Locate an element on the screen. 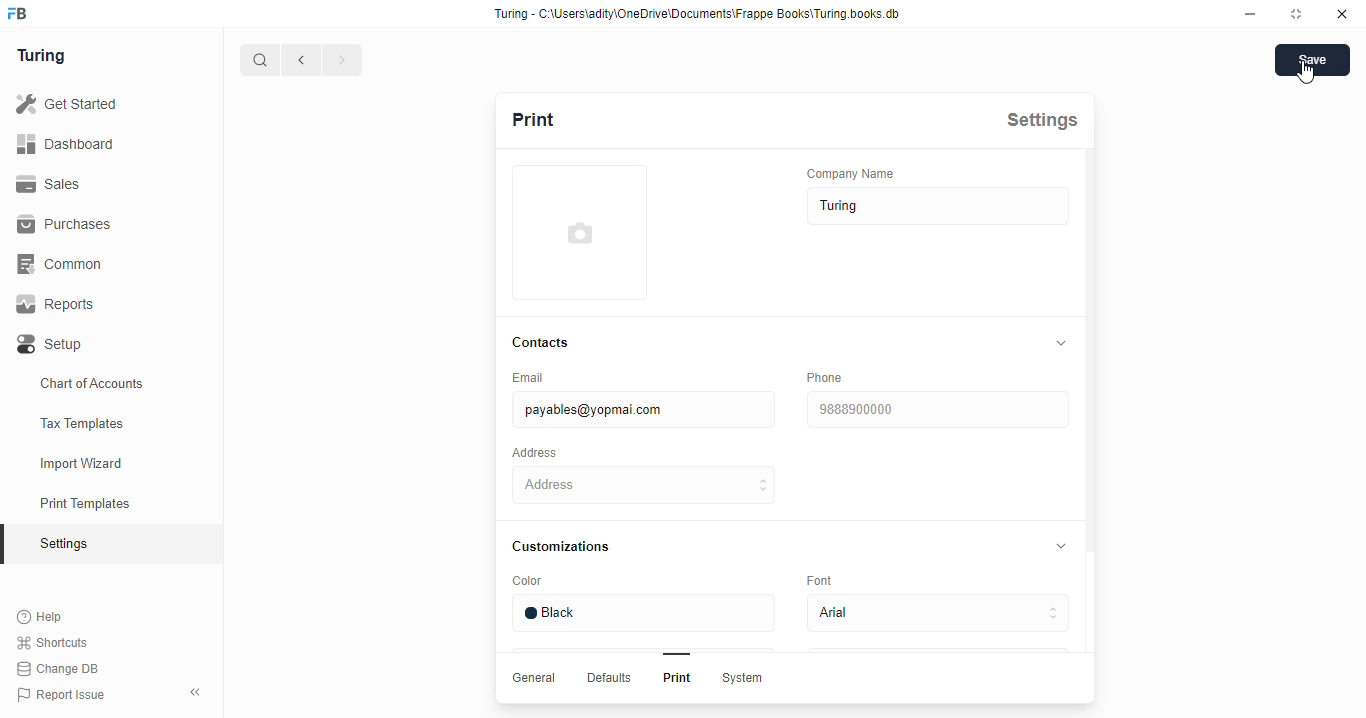 The height and width of the screenshot is (718, 1366). cursor is located at coordinates (1308, 74).